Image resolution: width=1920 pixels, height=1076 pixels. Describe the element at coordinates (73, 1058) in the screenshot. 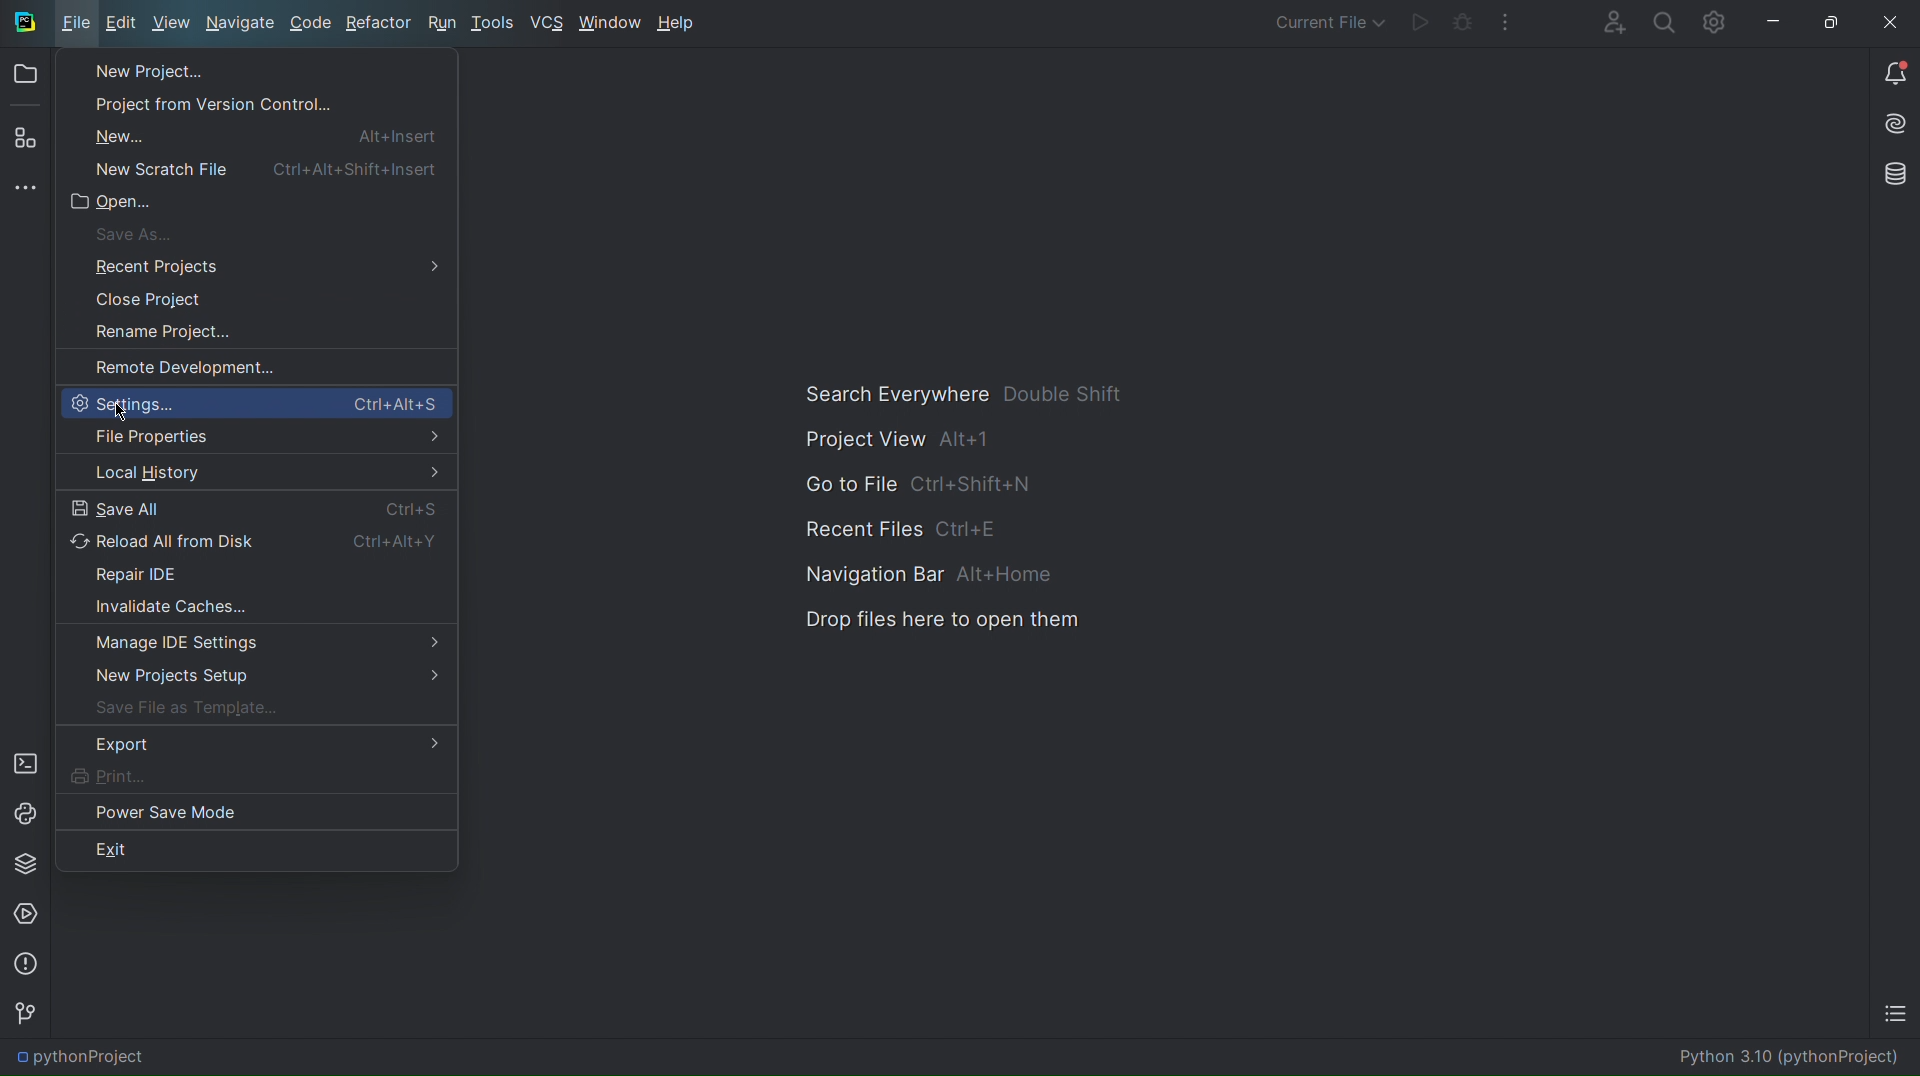

I see `pythonProject` at that location.